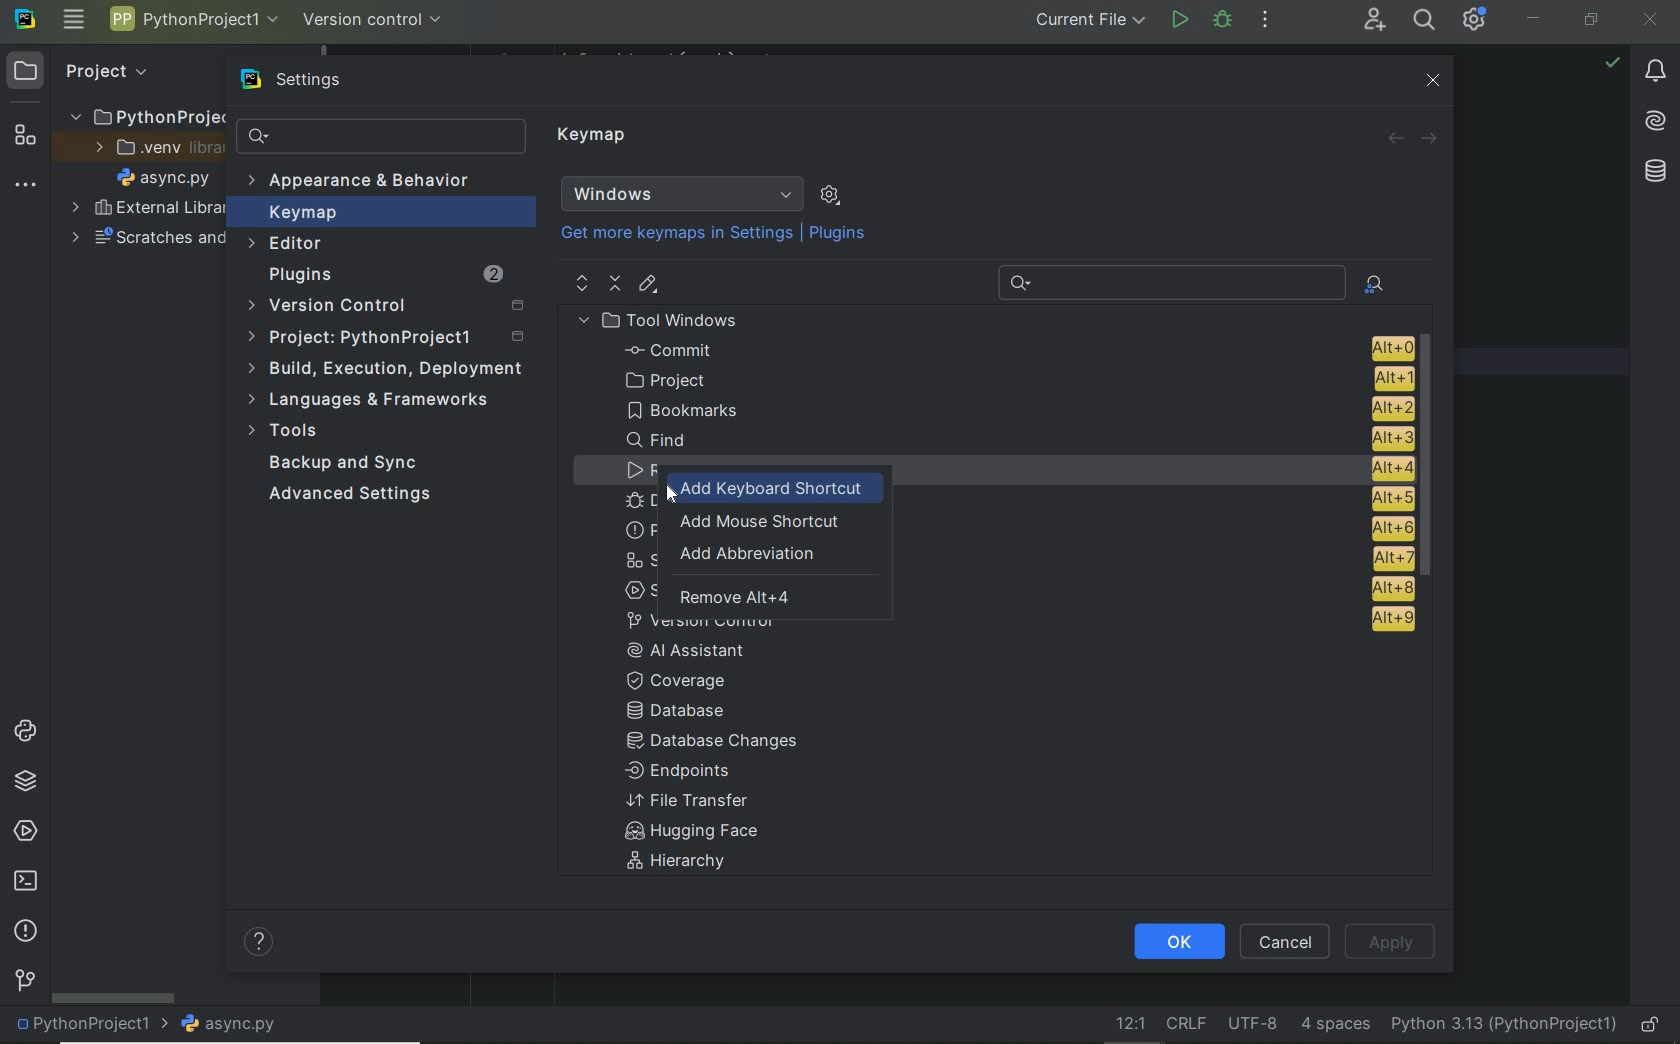  What do you see at coordinates (385, 307) in the screenshot?
I see `Version Control` at bounding box center [385, 307].